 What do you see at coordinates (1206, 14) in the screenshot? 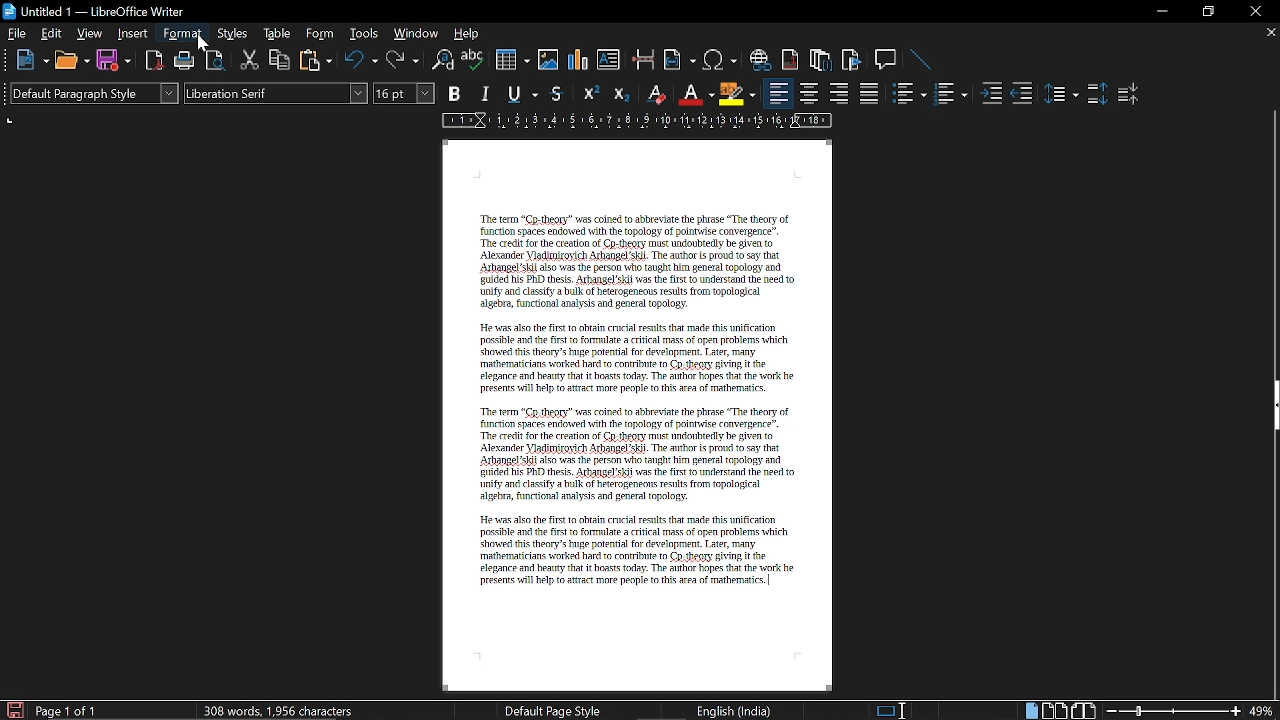
I see `Restart down` at bounding box center [1206, 14].